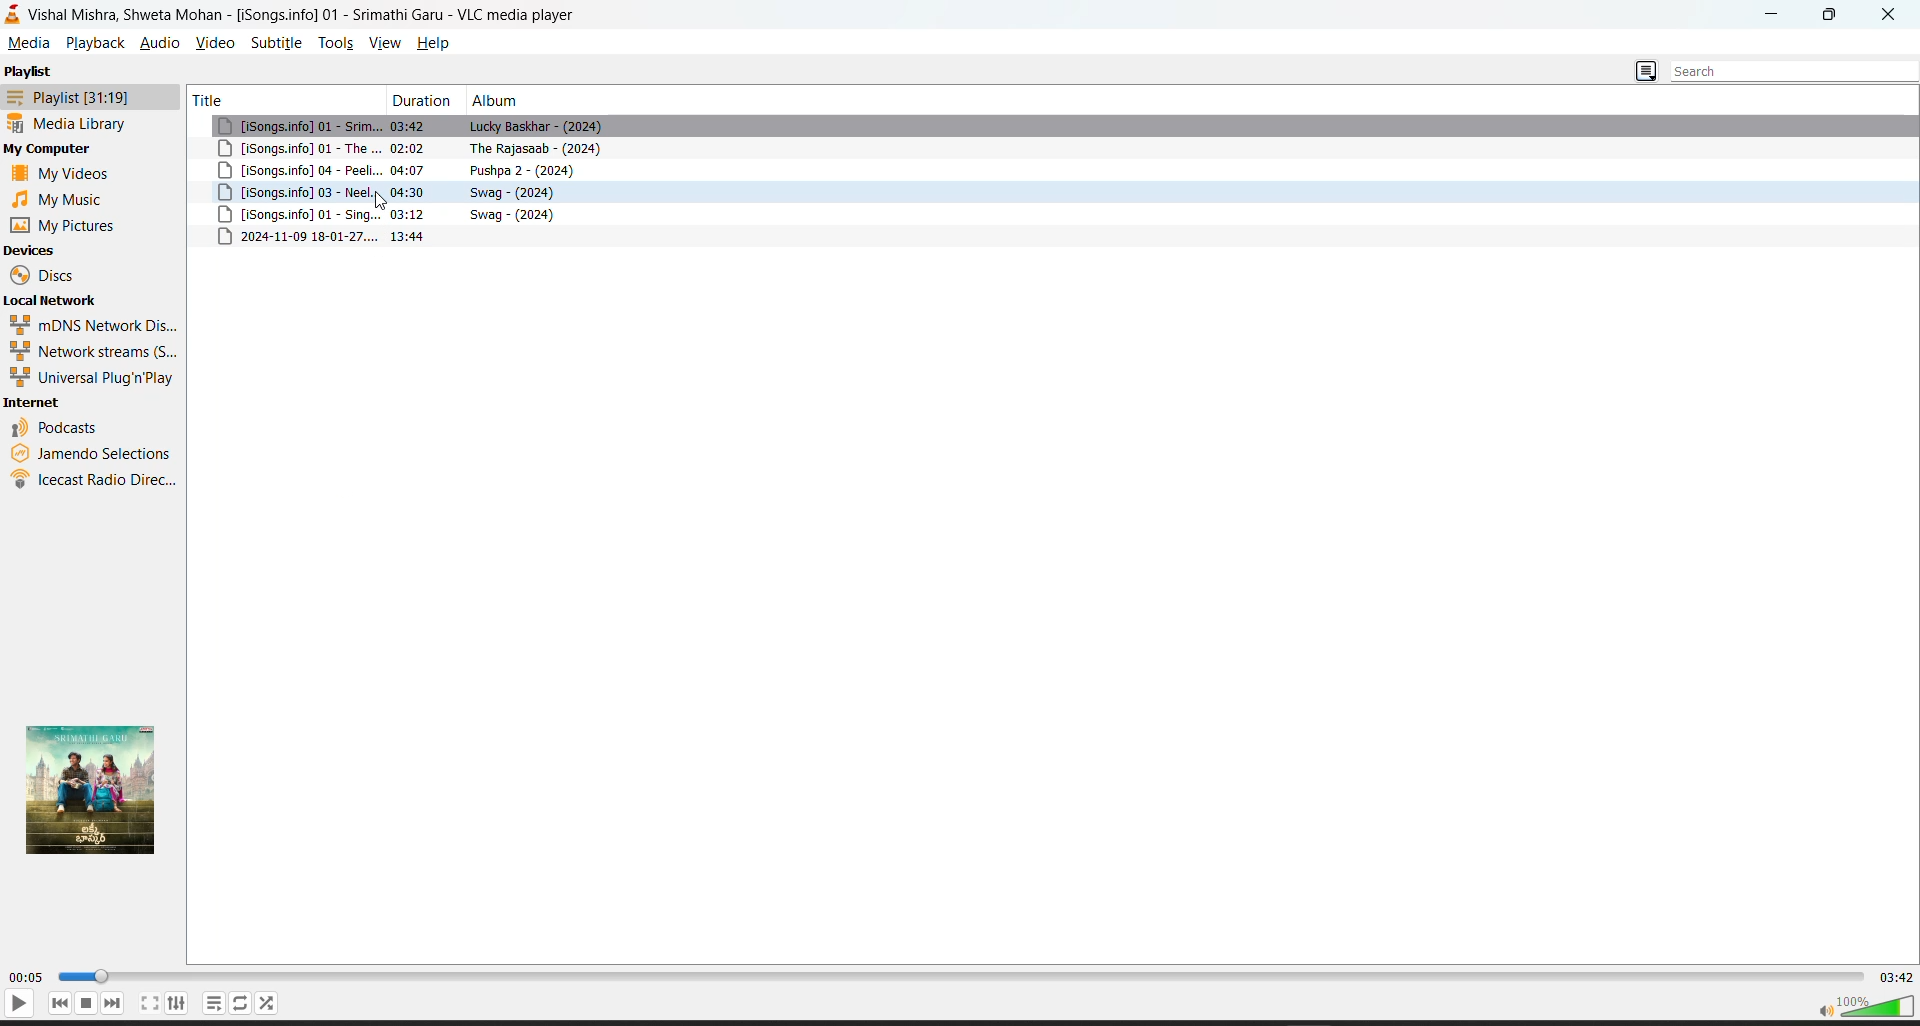  I want to click on change playlist view, so click(1647, 71).